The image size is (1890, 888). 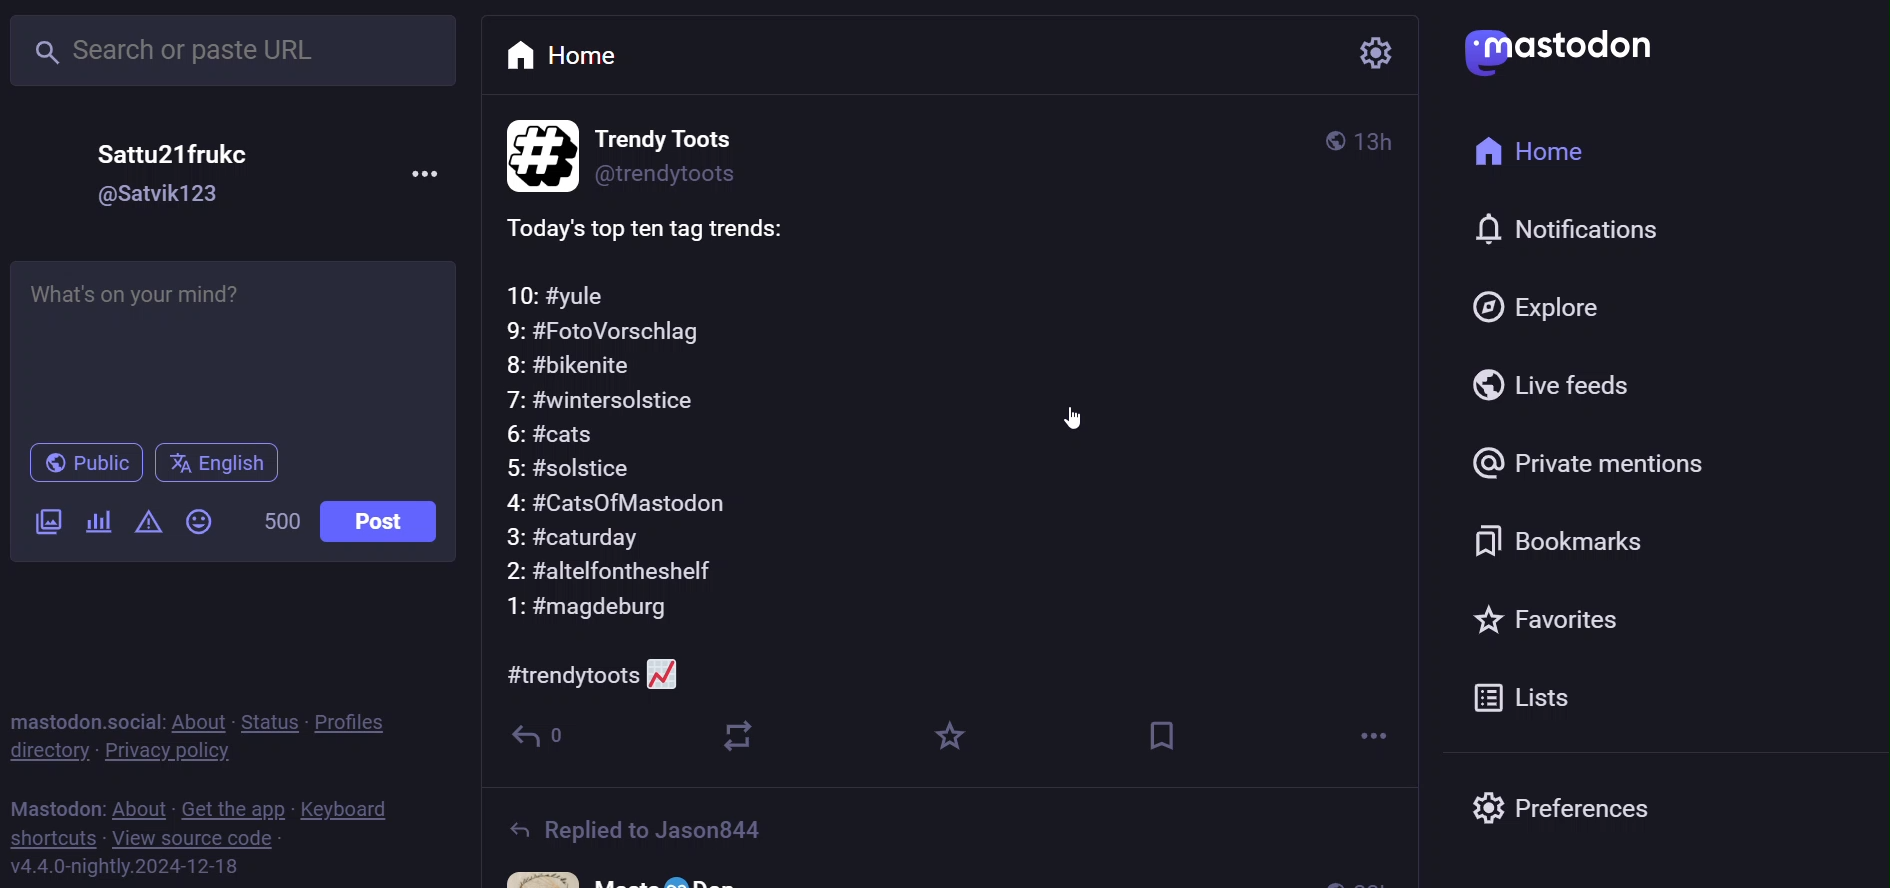 What do you see at coordinates (645, 455) in the screenshot?
I see `Today's top ten tag trends:10: #yule9: #FotoVorschlag8: #bikenite7: #wintersolstice6: #cats5: #solstice4: #CatsOfMastodon3: #caturday2: #altelfontheshelf1: #magdeburg#trendytoots` at bounding box center [645, 455].